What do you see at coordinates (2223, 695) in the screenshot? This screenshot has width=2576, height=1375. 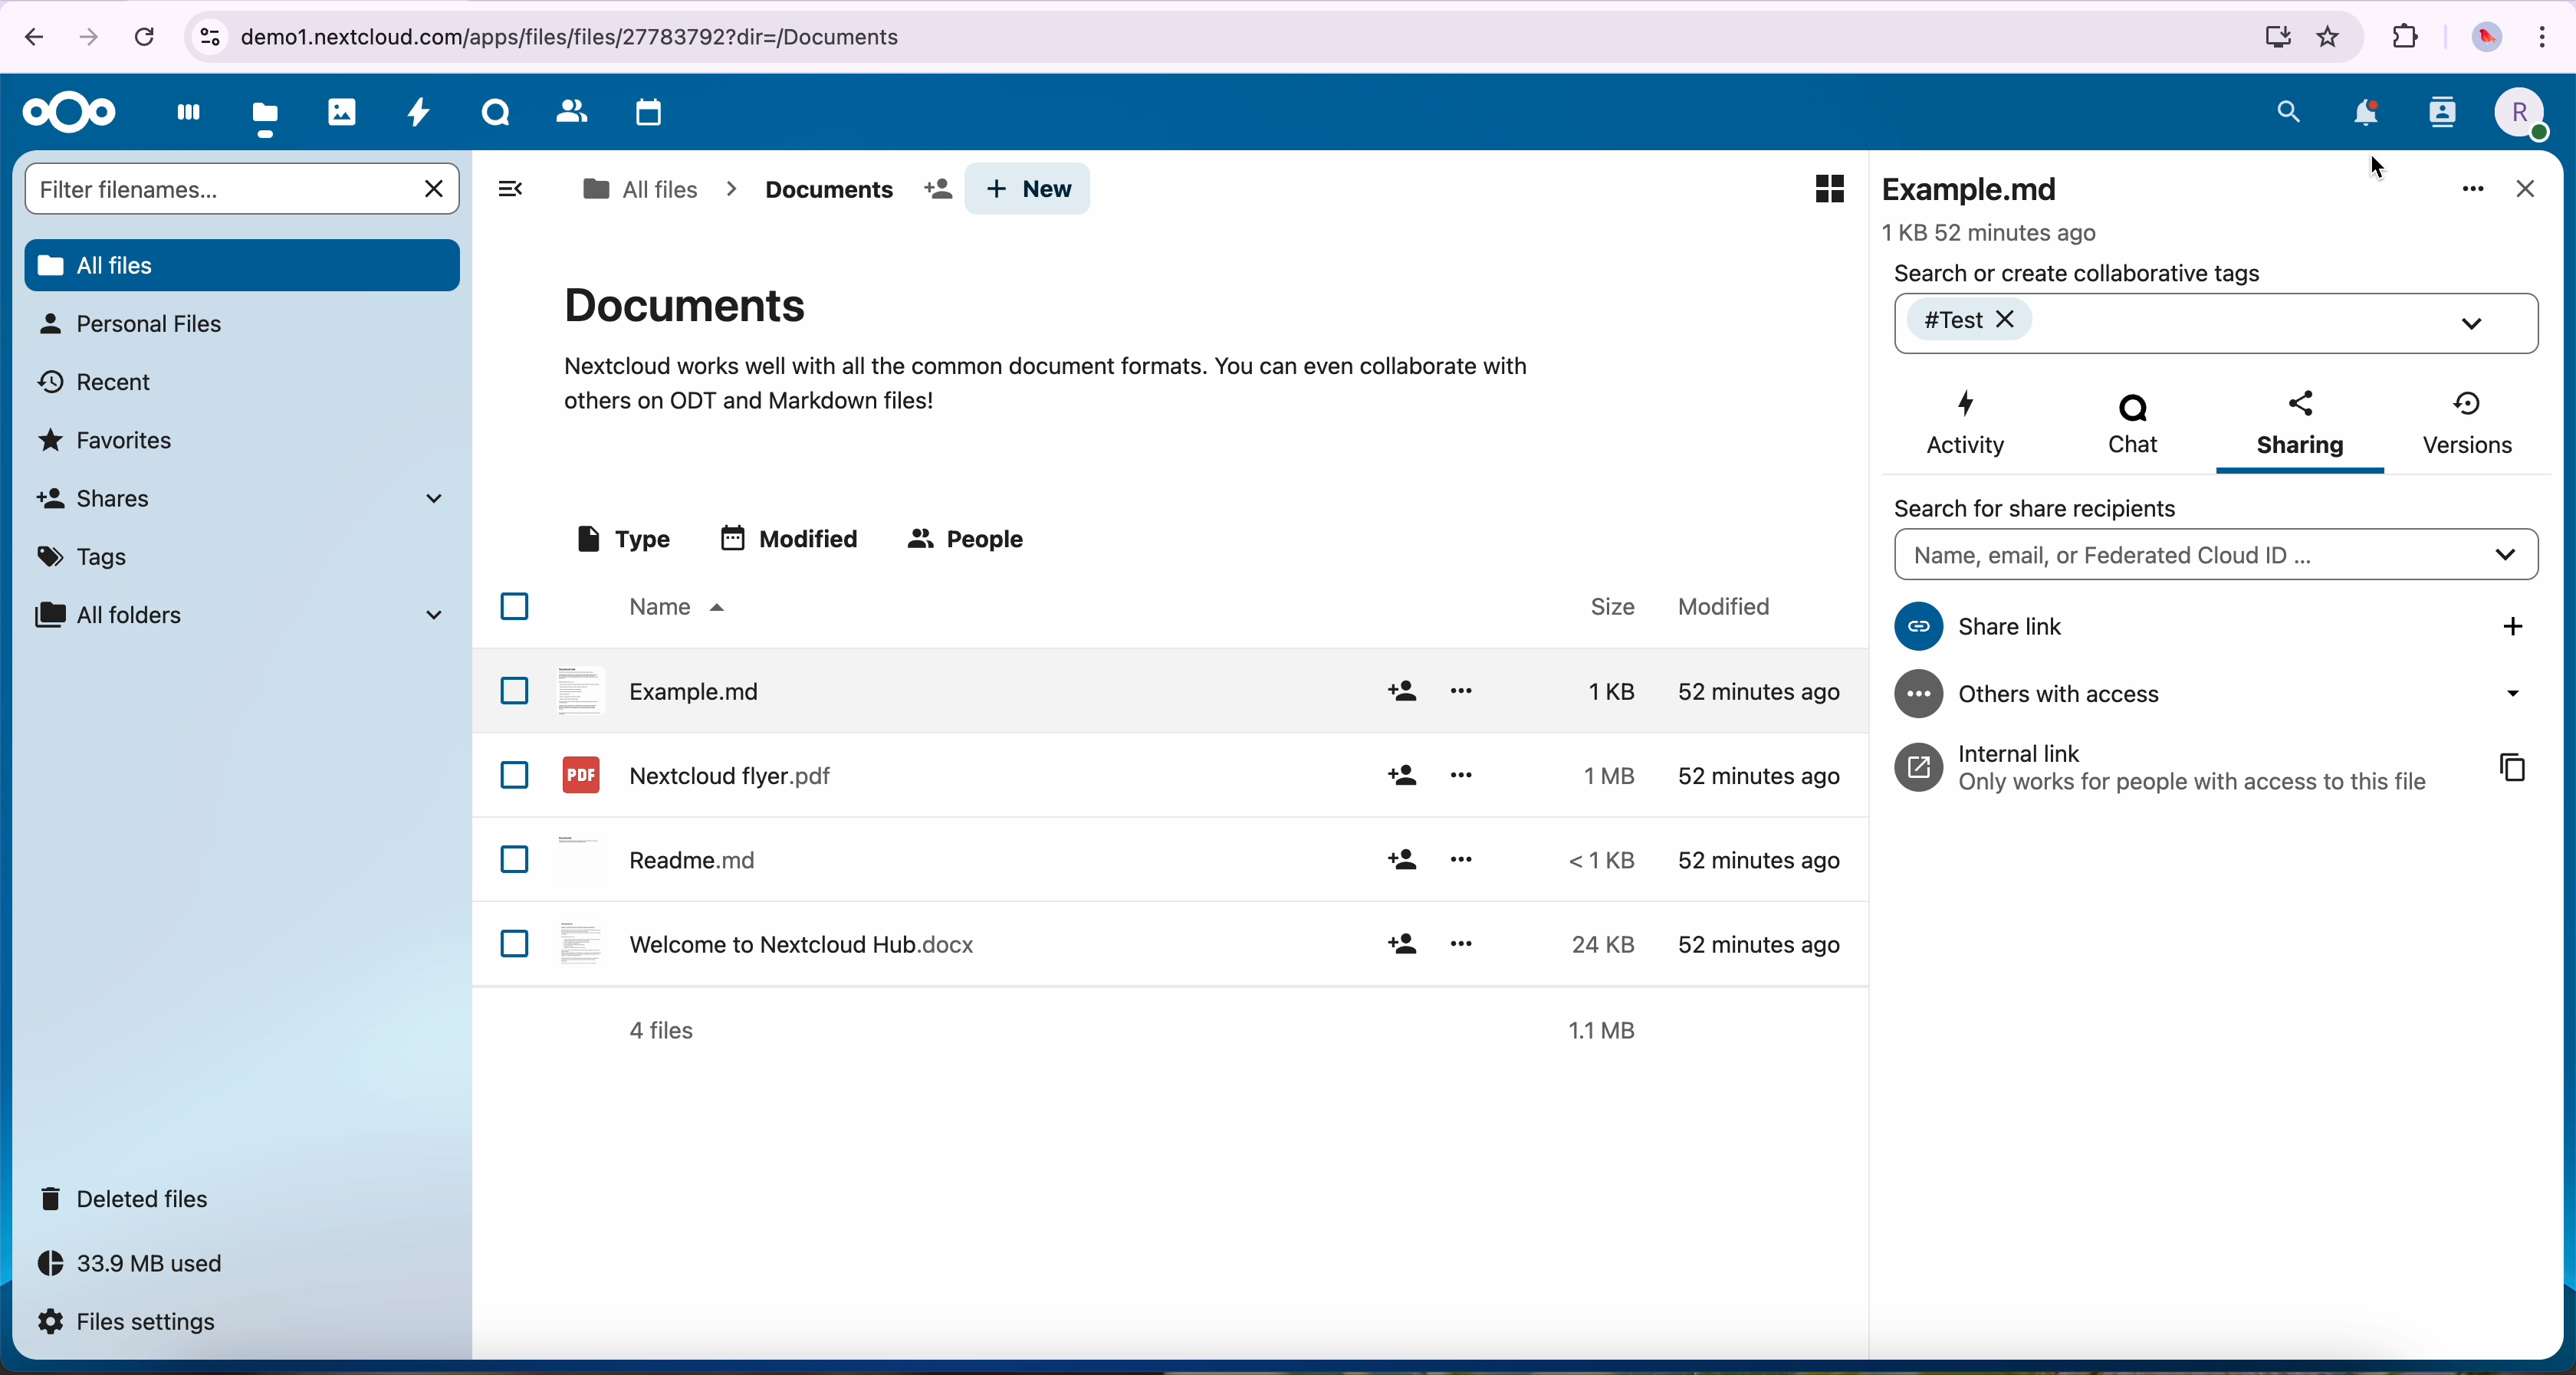 I see `others with acces` at bounding box center [2223, 695].